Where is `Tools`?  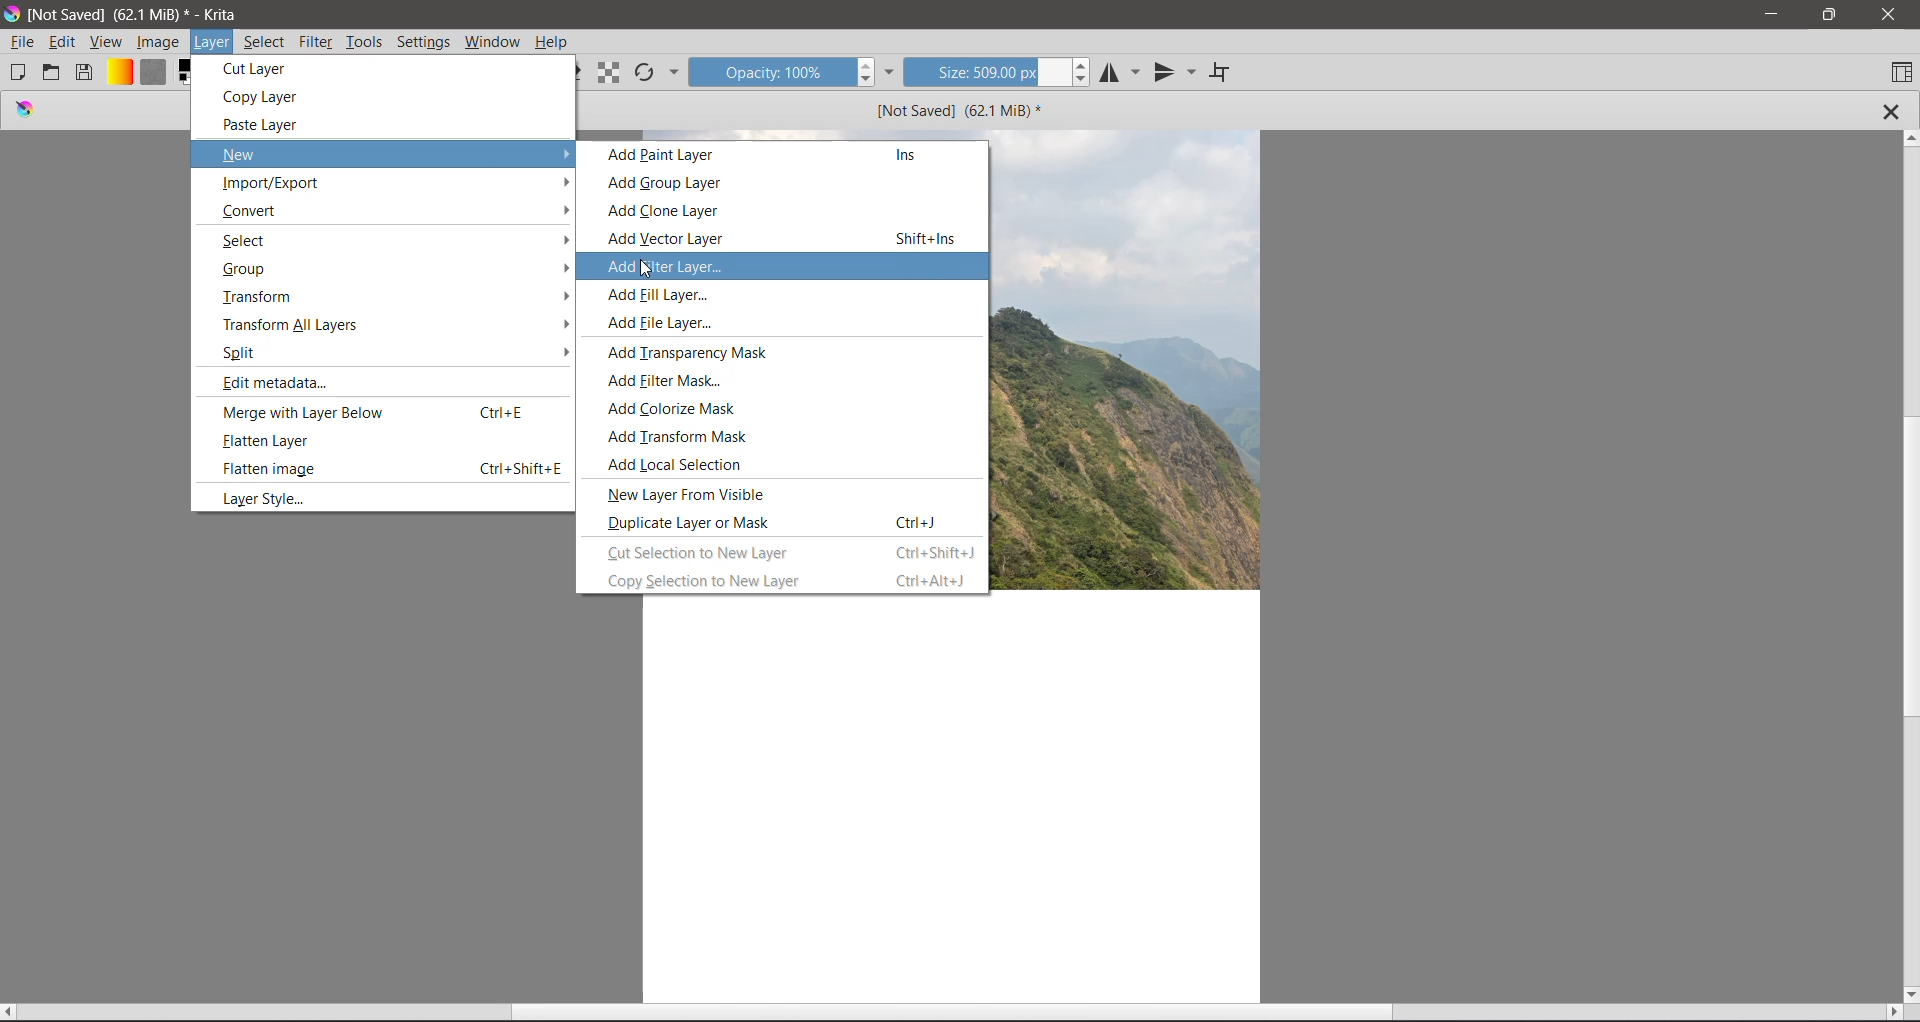
Tools is located at coordinates (367, 39).